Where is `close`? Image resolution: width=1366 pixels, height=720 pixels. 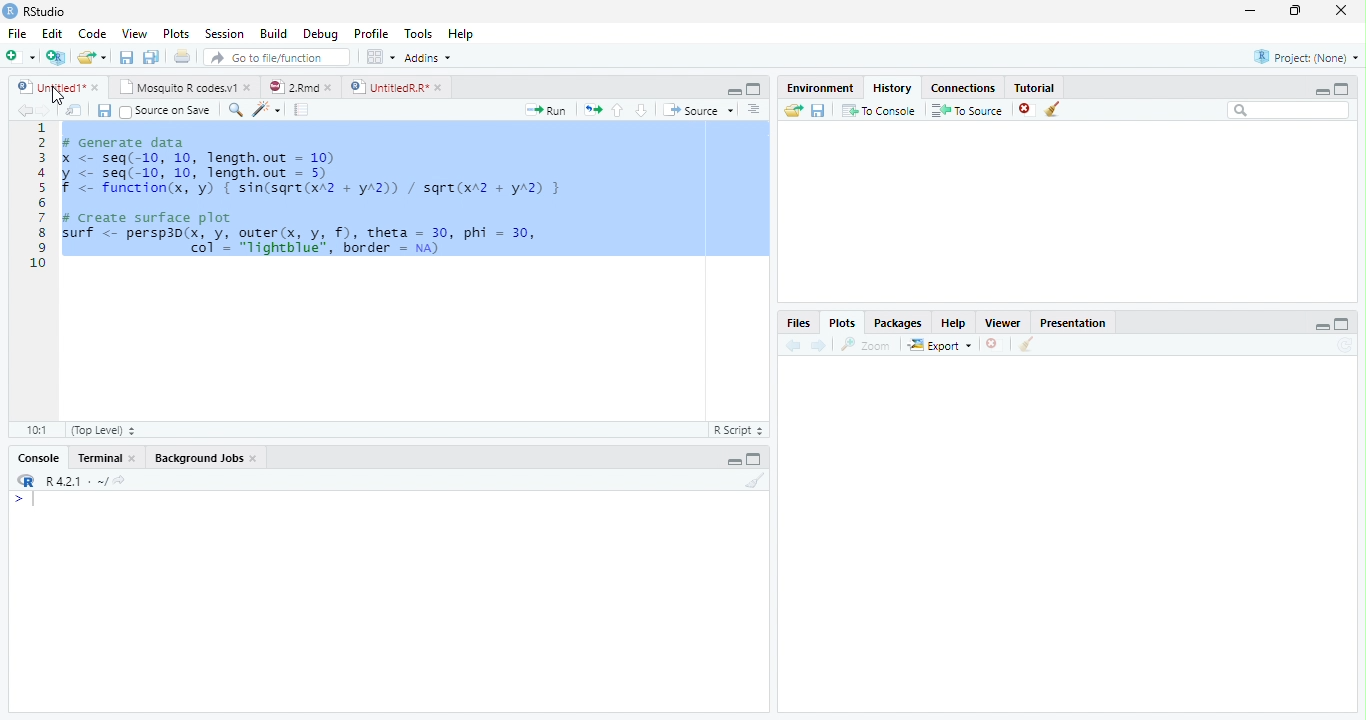
close is located at coordinates (1341, 10).